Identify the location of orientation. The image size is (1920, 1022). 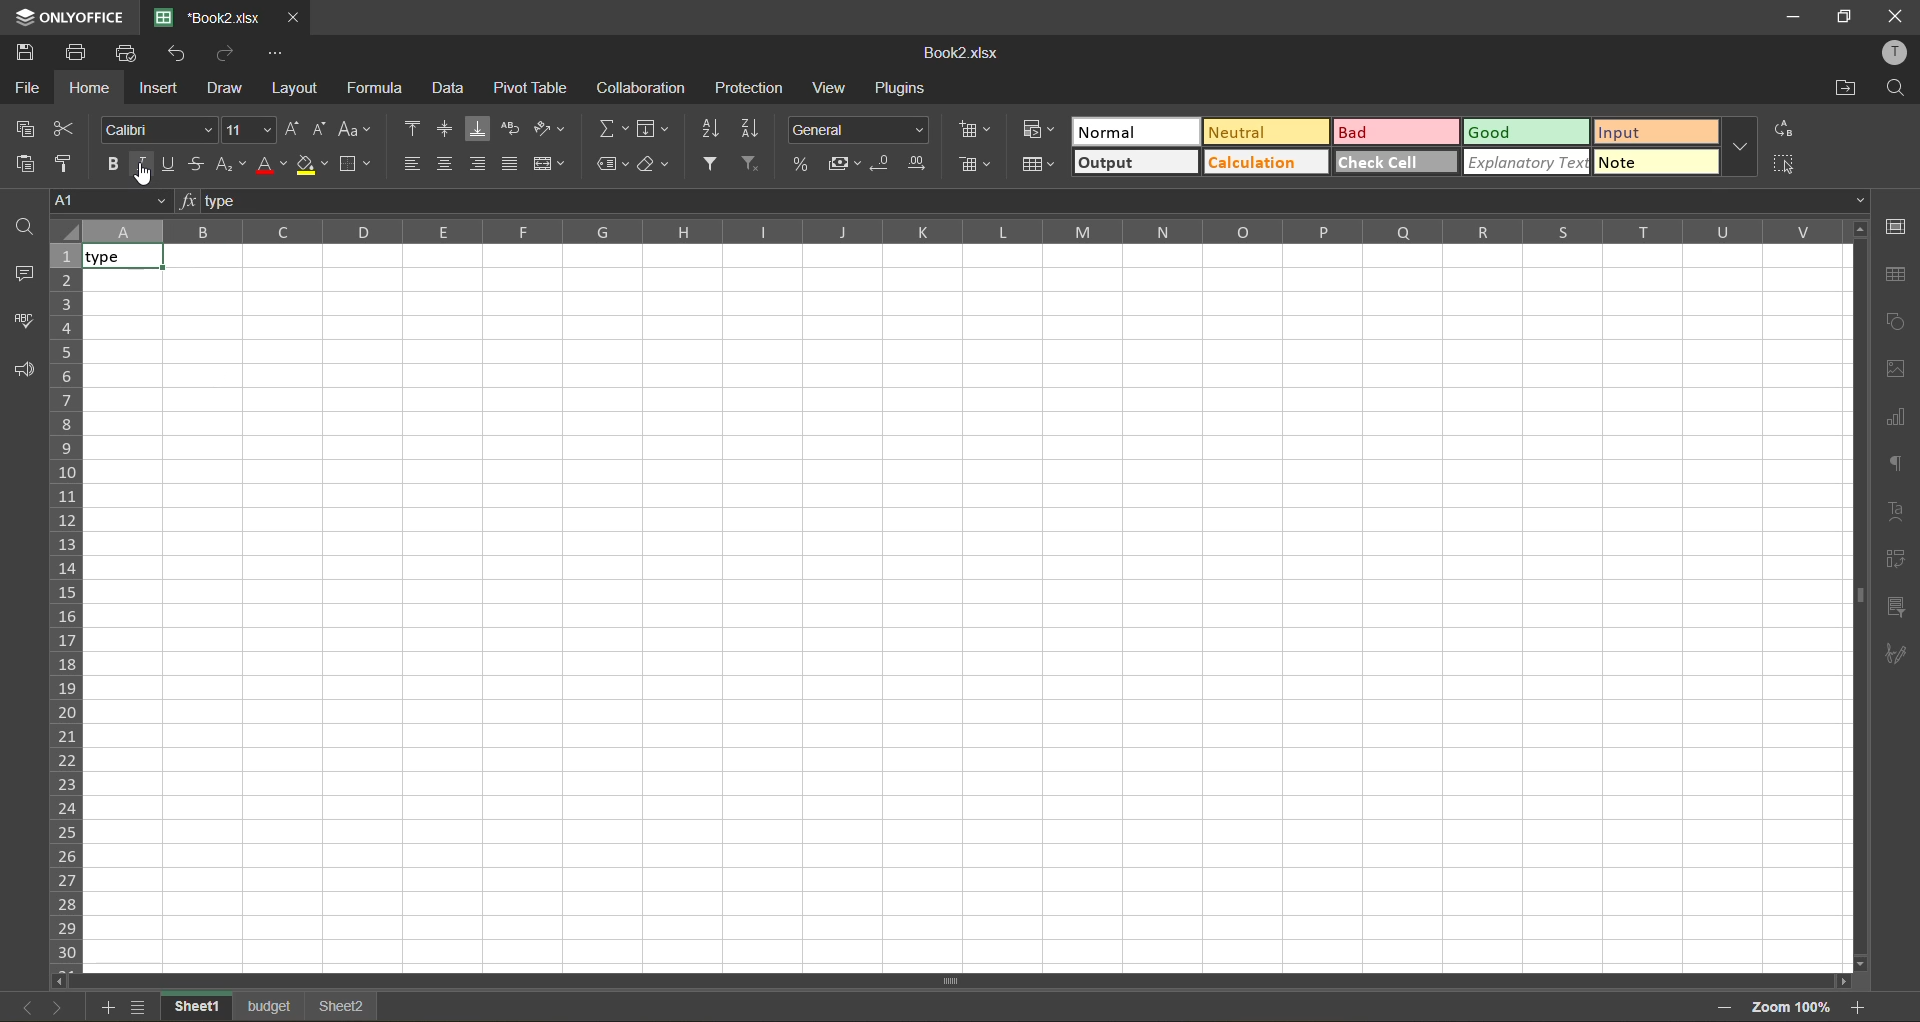
(551, 128).